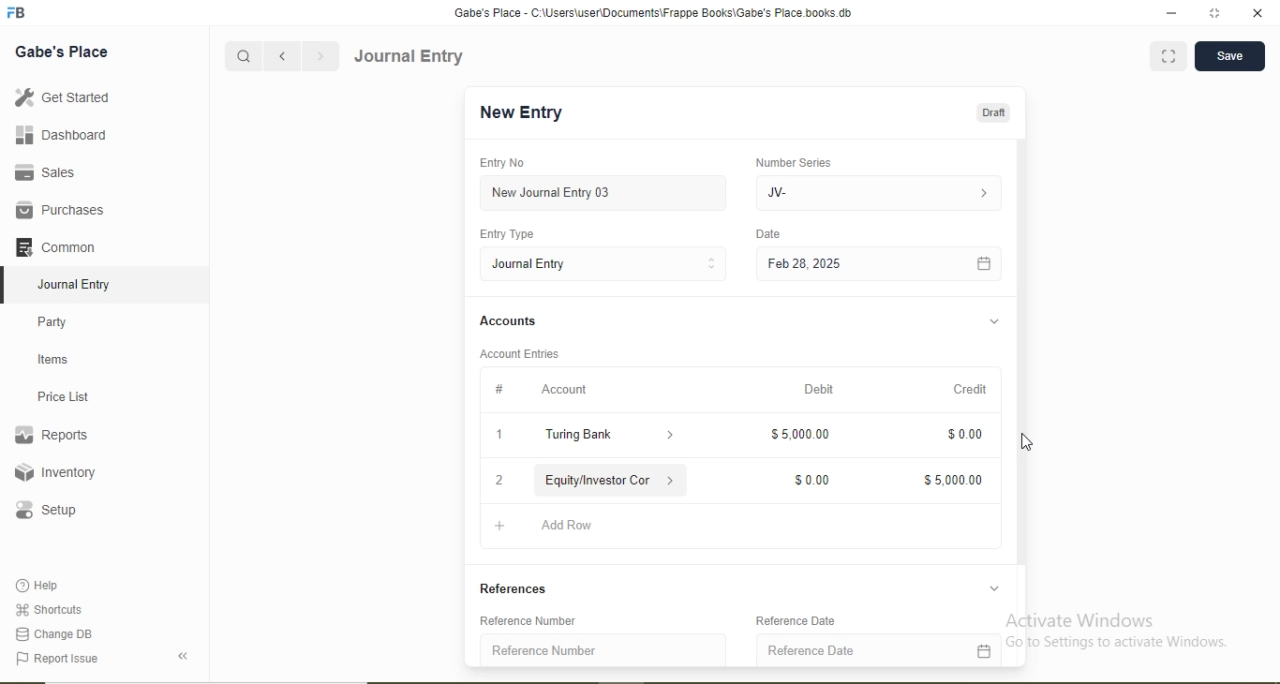  Describe the element at coordinates (518, 354) in the screenshot. I see `Account Entries` at that location.